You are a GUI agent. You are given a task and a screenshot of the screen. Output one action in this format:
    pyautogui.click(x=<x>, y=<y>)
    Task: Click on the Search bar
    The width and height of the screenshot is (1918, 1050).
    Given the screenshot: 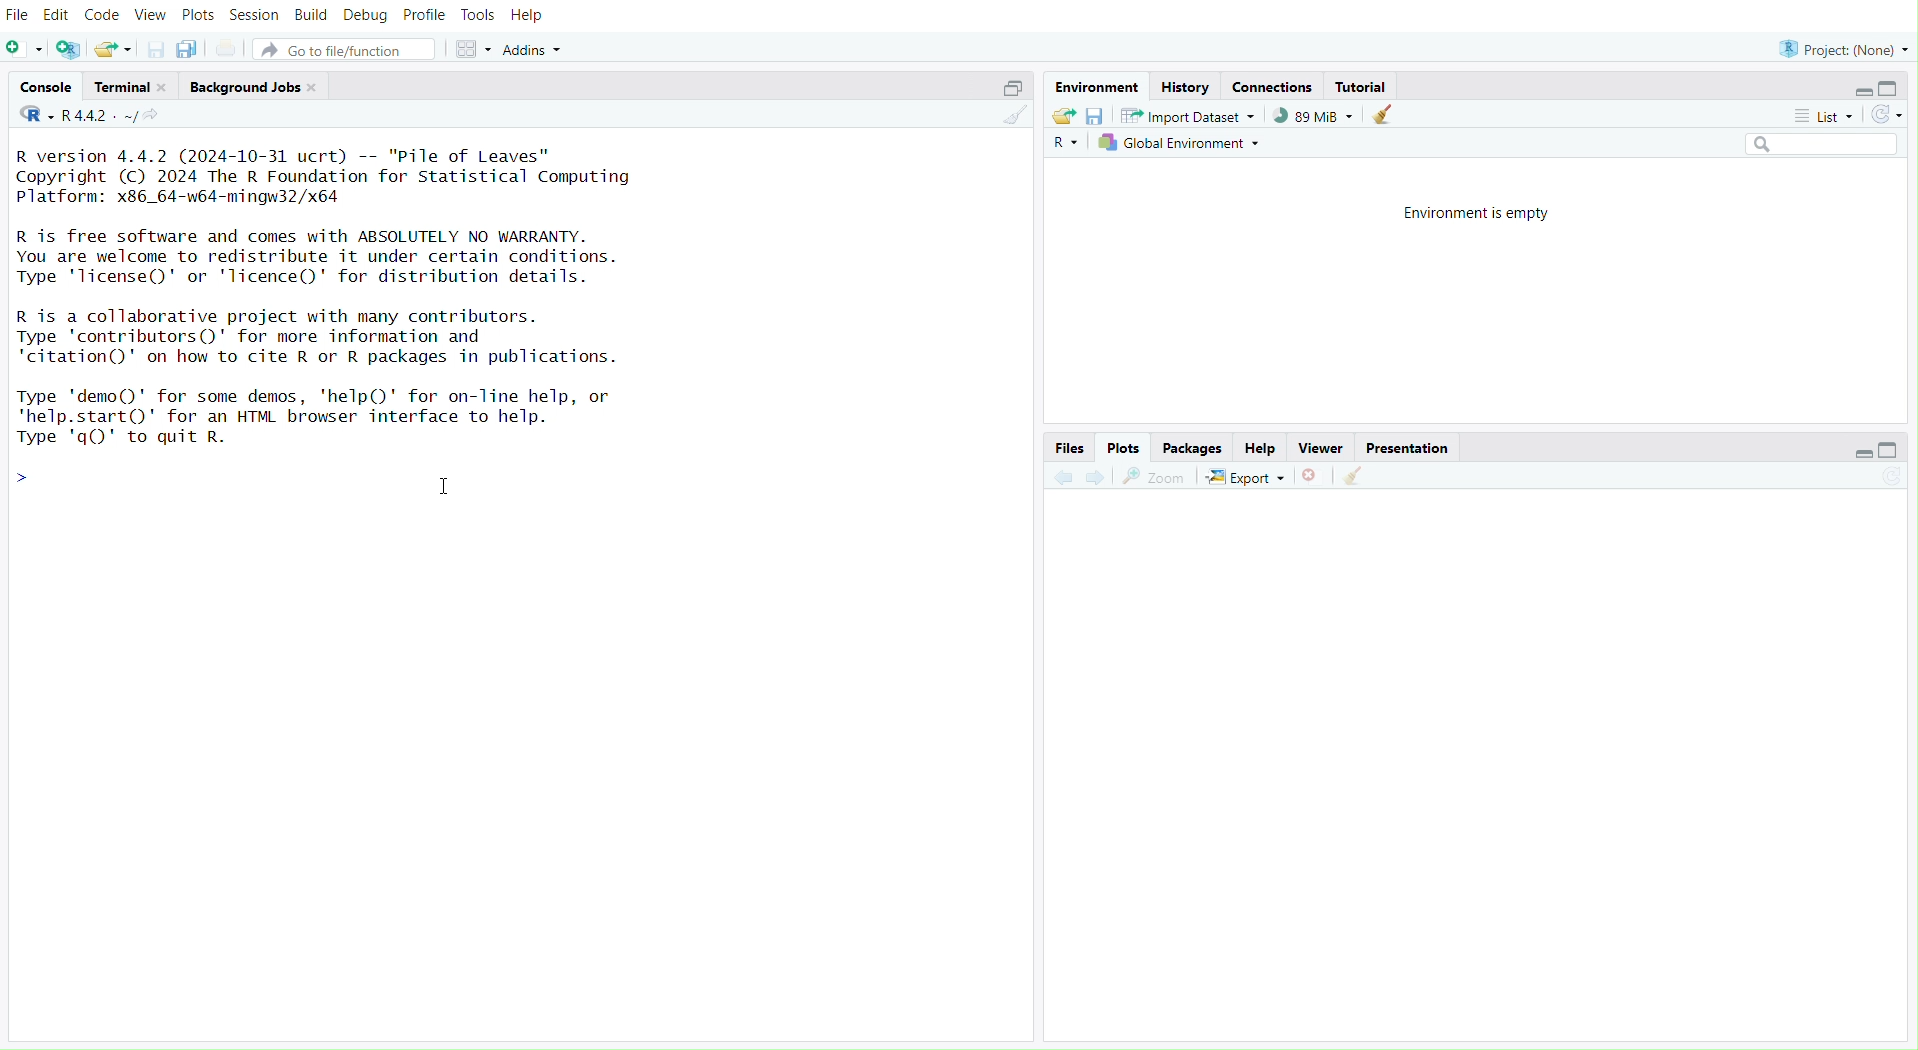 What is the action you would take?
    pyautogui.click(x=1821, y=140)
    